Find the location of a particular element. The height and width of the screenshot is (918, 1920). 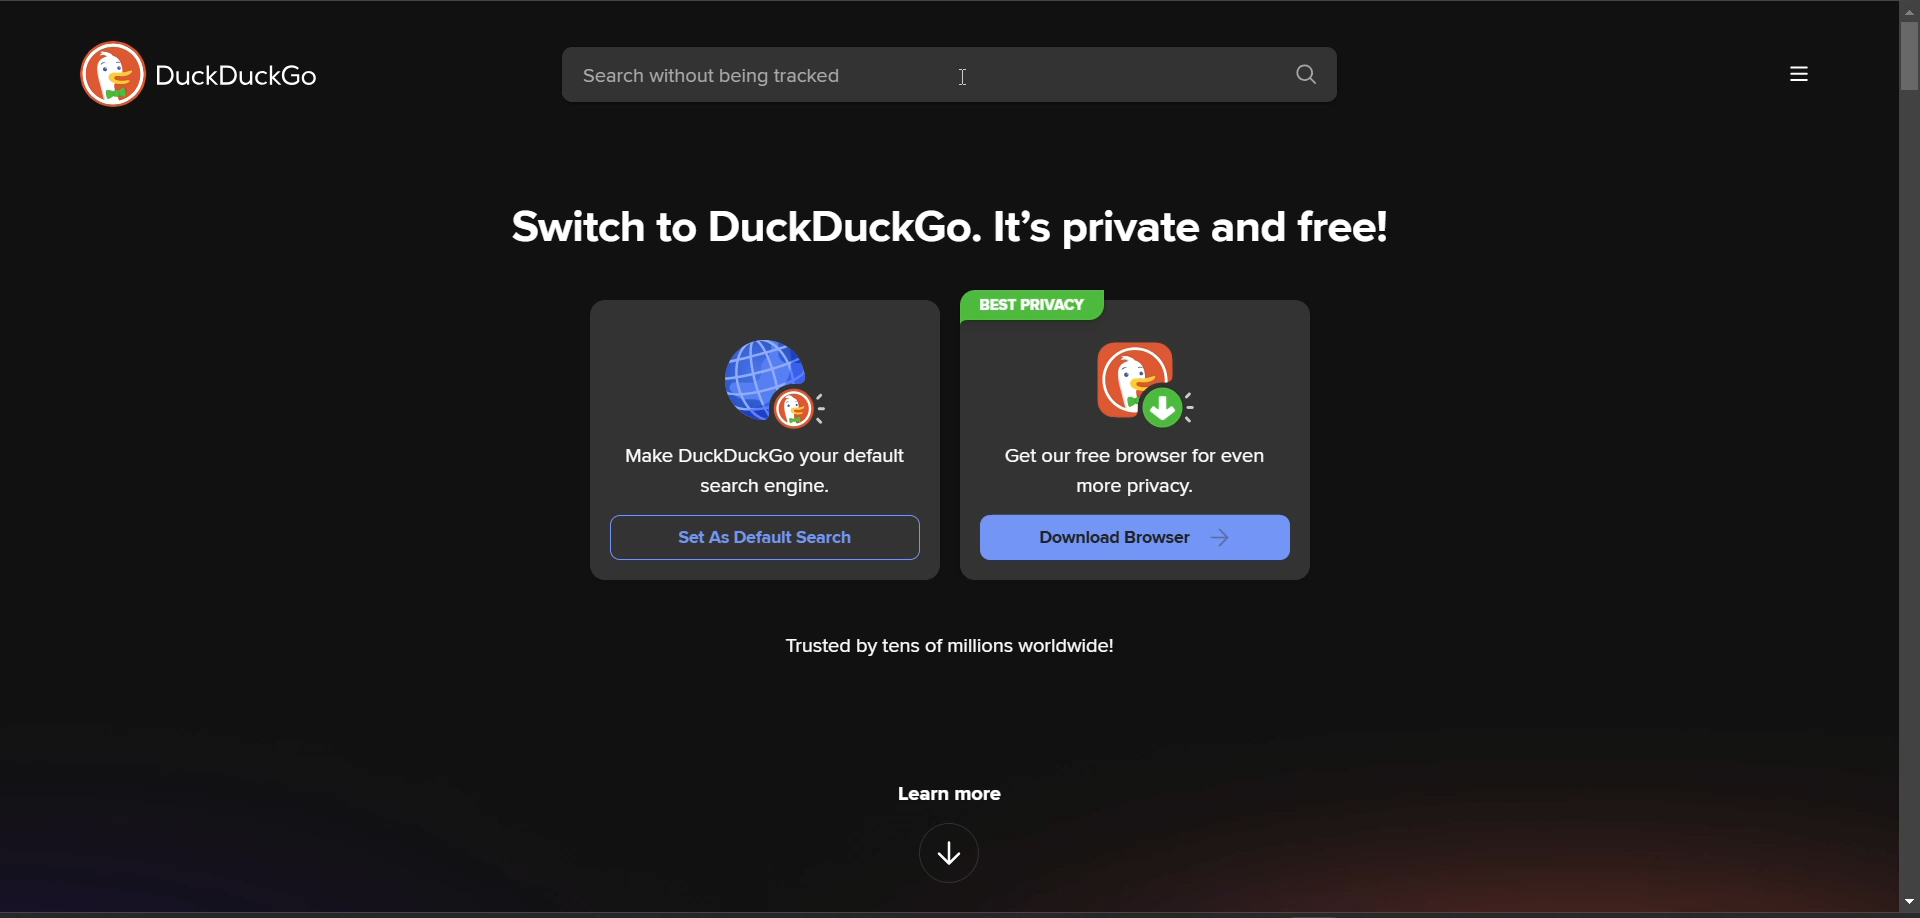

Get our free browser for even
more privacy.
Download Browser —> is located at coordinates (1129, 447).